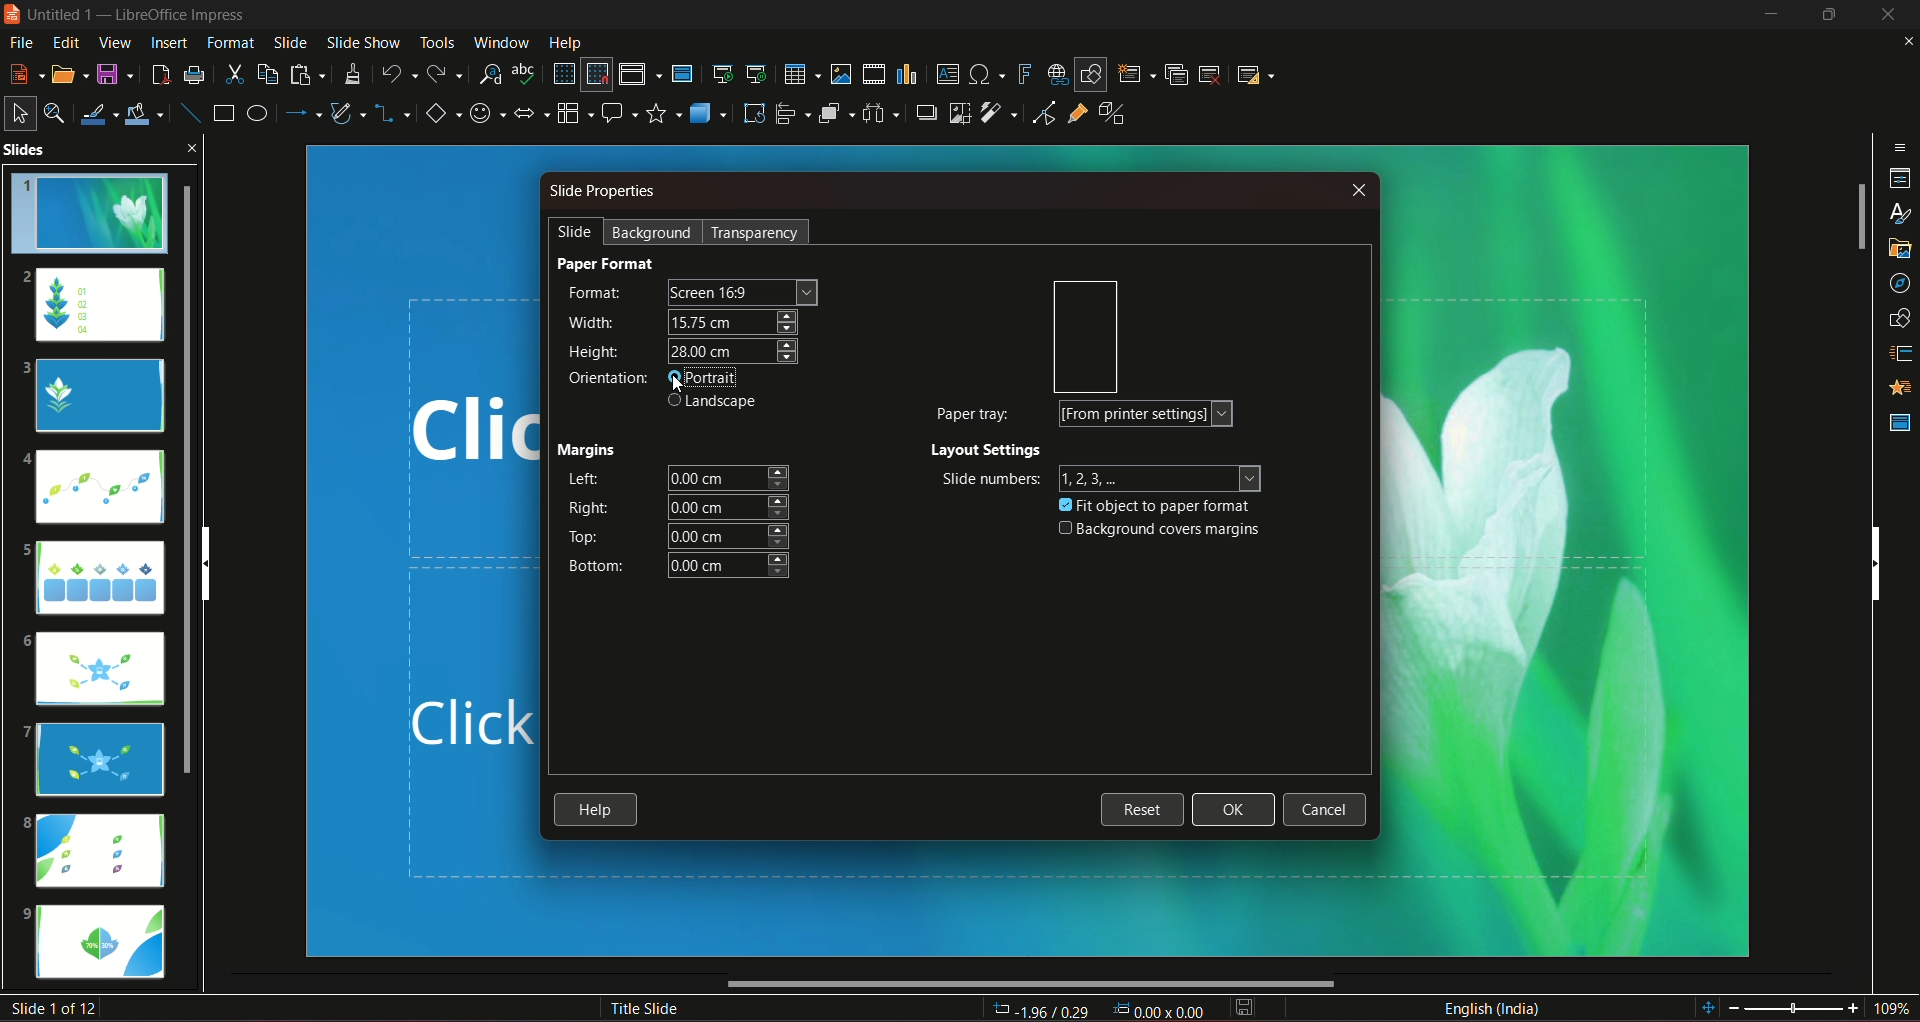  What do you see at coordinates (1900, 145) in the screenshot?
I see `sidebar settings` at bounding box center [1900, 145].